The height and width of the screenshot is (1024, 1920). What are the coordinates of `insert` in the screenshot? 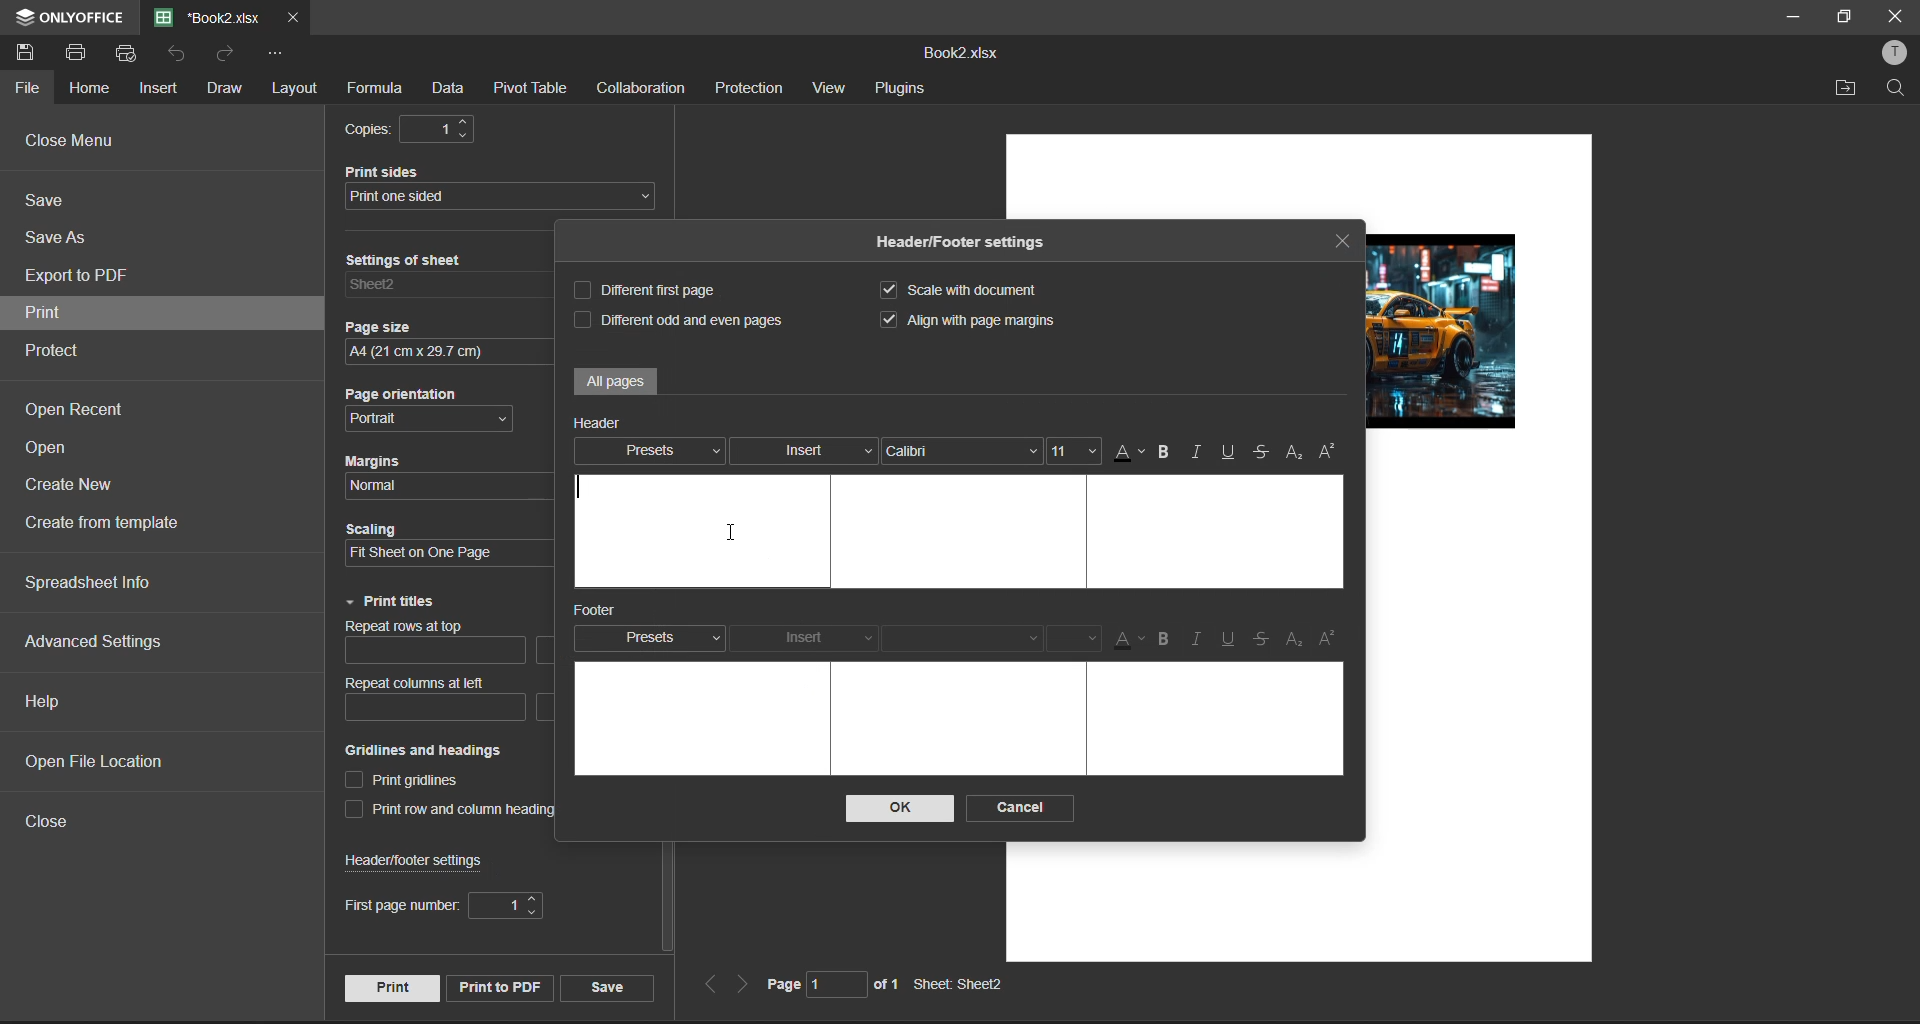 It's located at (803, 451).